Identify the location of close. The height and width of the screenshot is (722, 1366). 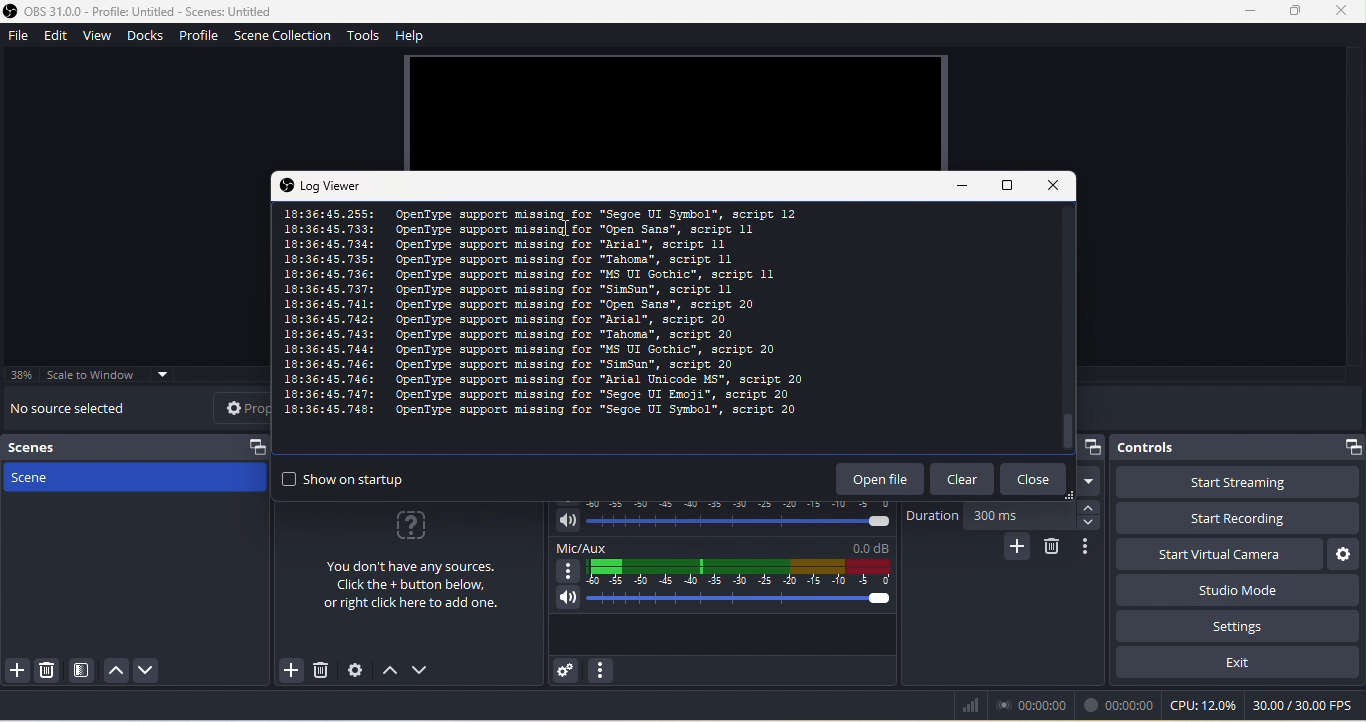
(1343, 11).